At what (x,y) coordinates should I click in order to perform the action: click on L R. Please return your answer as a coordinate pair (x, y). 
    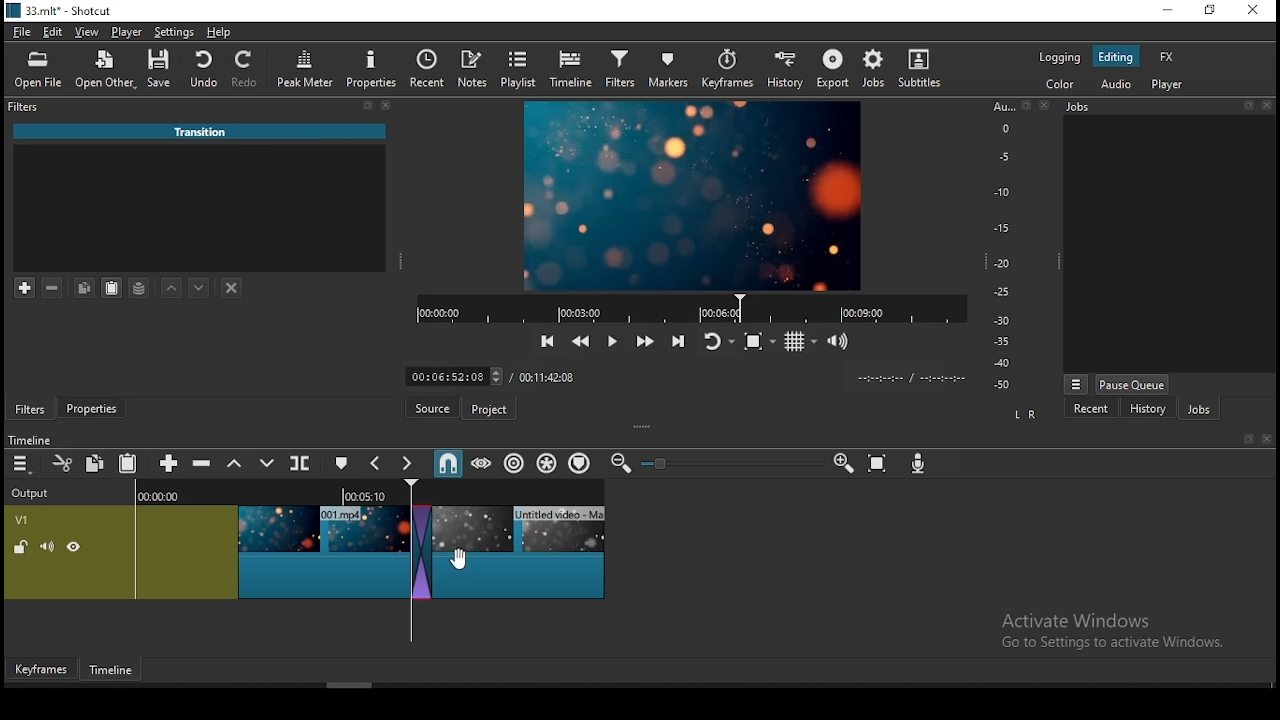
    Looking at the image, I should click on (1023, 413).